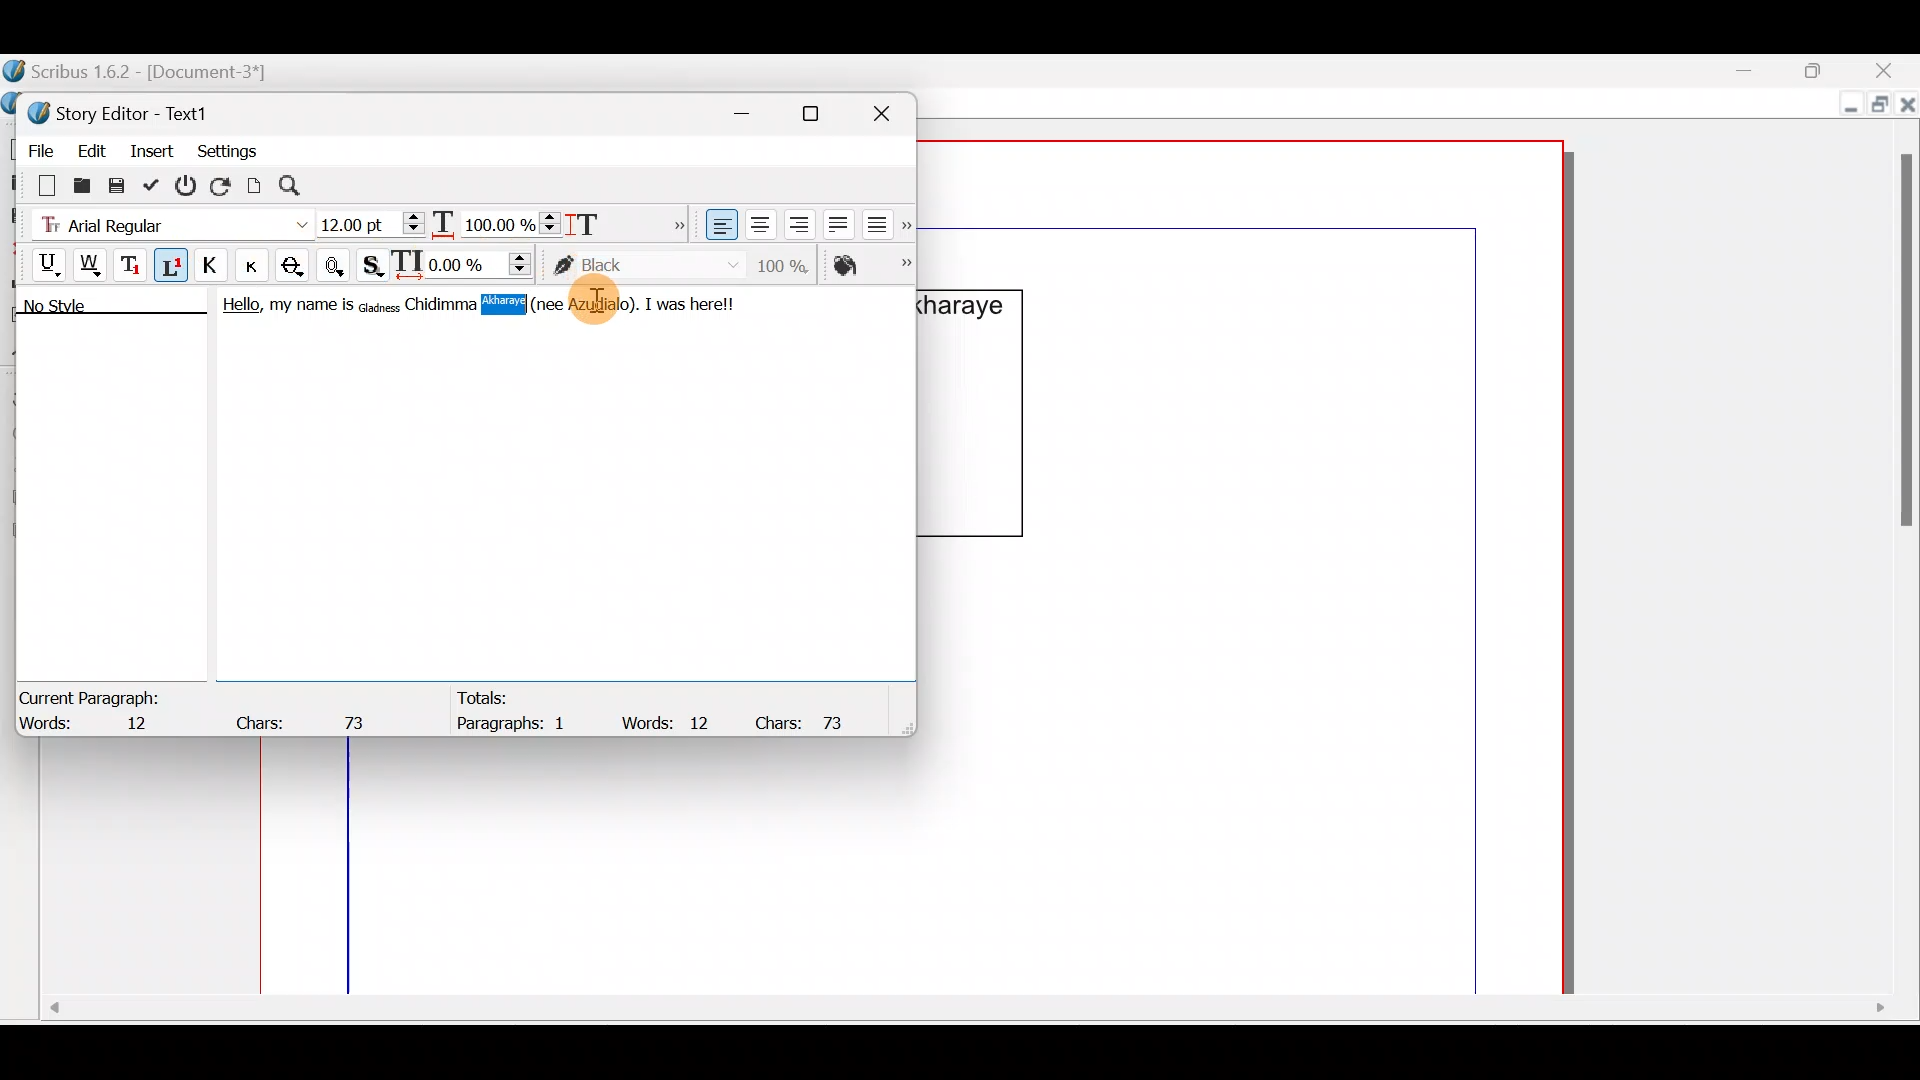 Image resolution: width=1920 pixels, height=1080 pixels. What do you see at coordinates (373, 224) in the screenshot?
I see `Font size - 12:00pt` at bounding box center [373, 224].